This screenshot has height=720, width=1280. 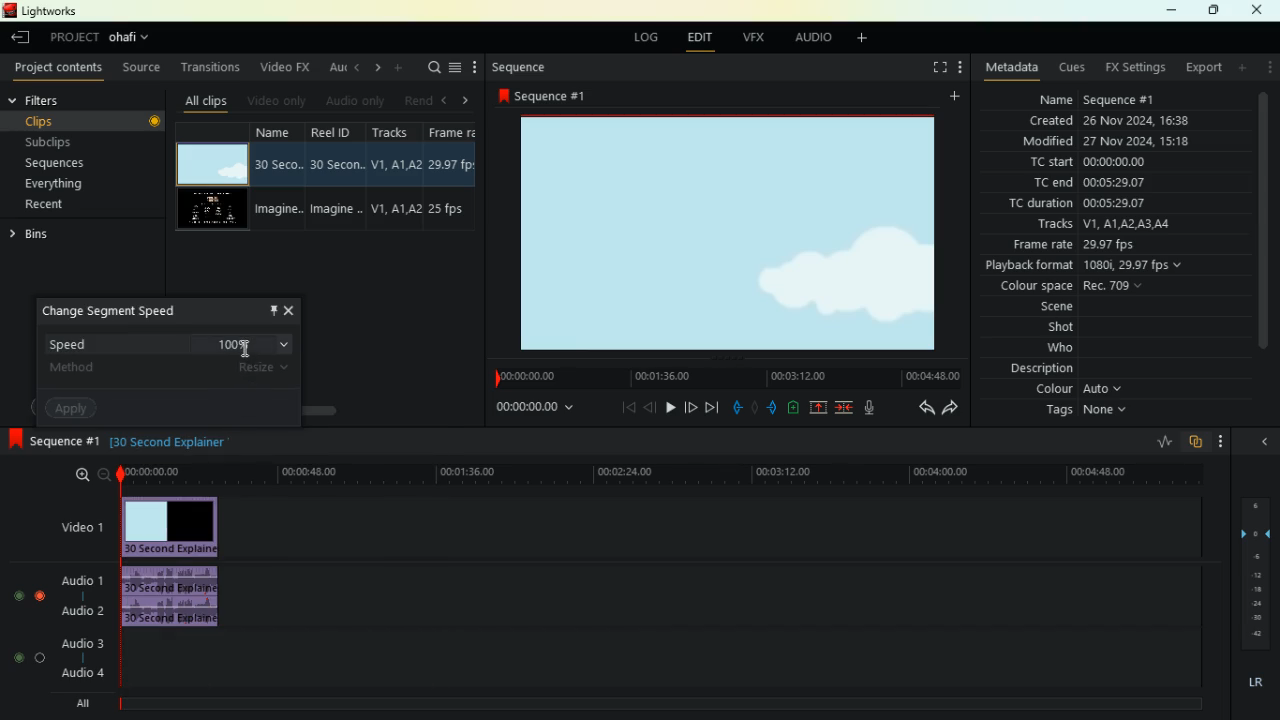 What do you see at coordinates (106, 38) in the screenshot?
I see `project` at bounding box center [106, 38].